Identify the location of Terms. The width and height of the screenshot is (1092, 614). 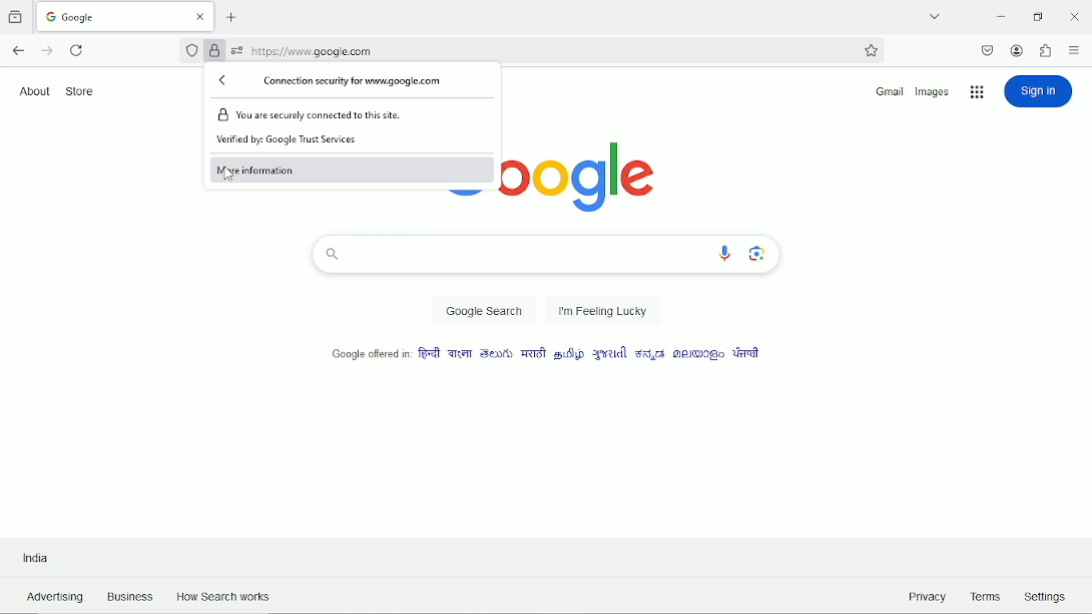
(987, 596).